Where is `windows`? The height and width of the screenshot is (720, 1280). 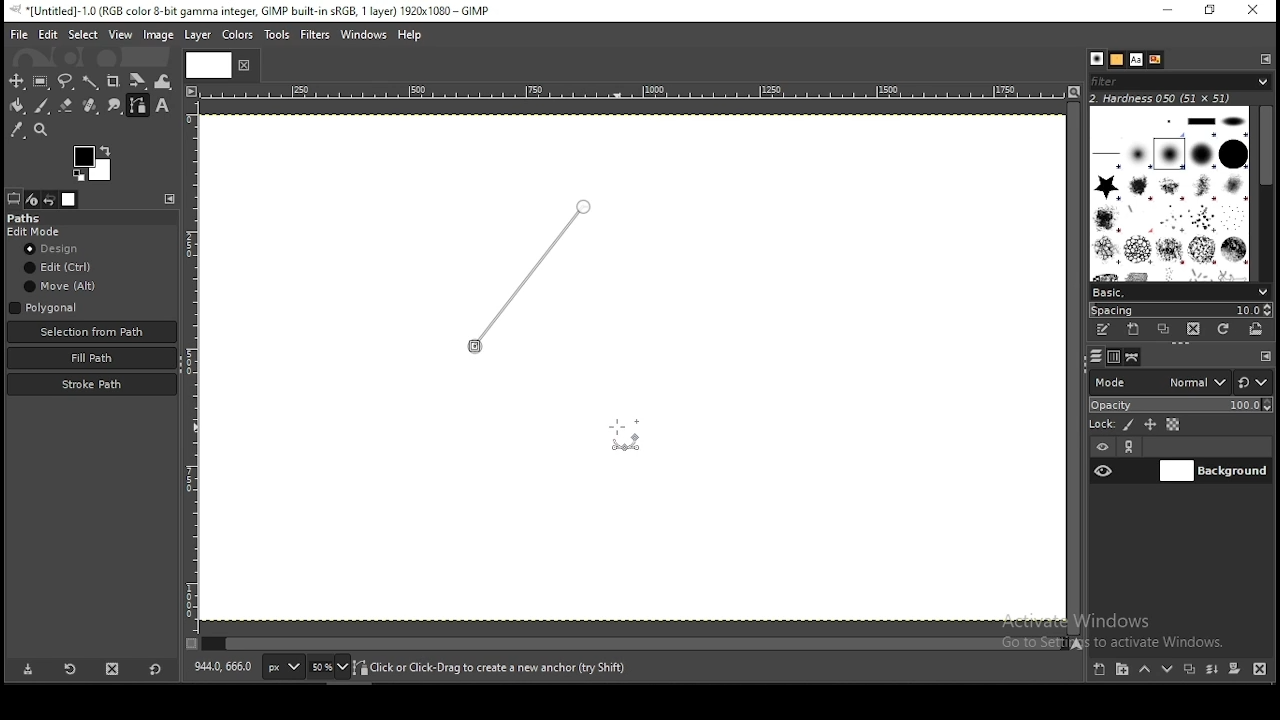
windows is located at coordinates (363, 33).